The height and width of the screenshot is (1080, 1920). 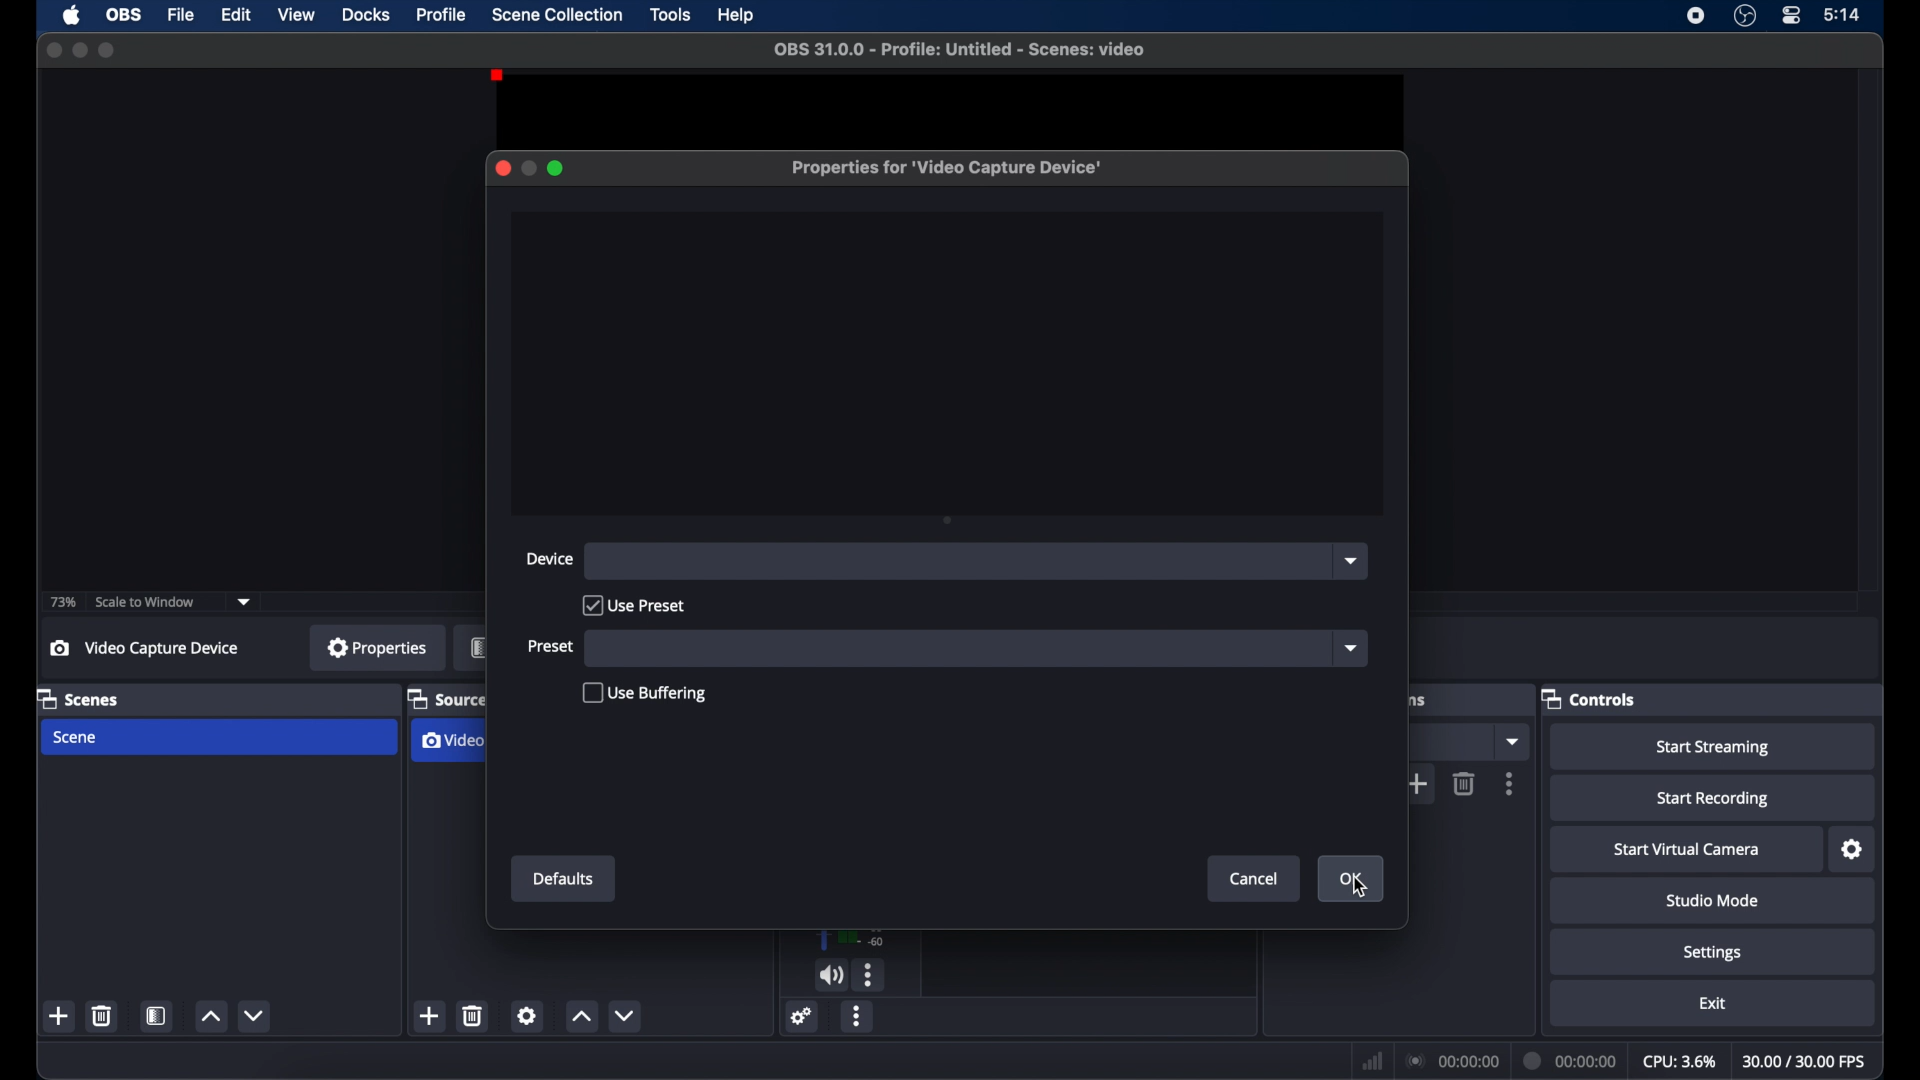 I want to click on dropdown, so click(x=1511, y=743).